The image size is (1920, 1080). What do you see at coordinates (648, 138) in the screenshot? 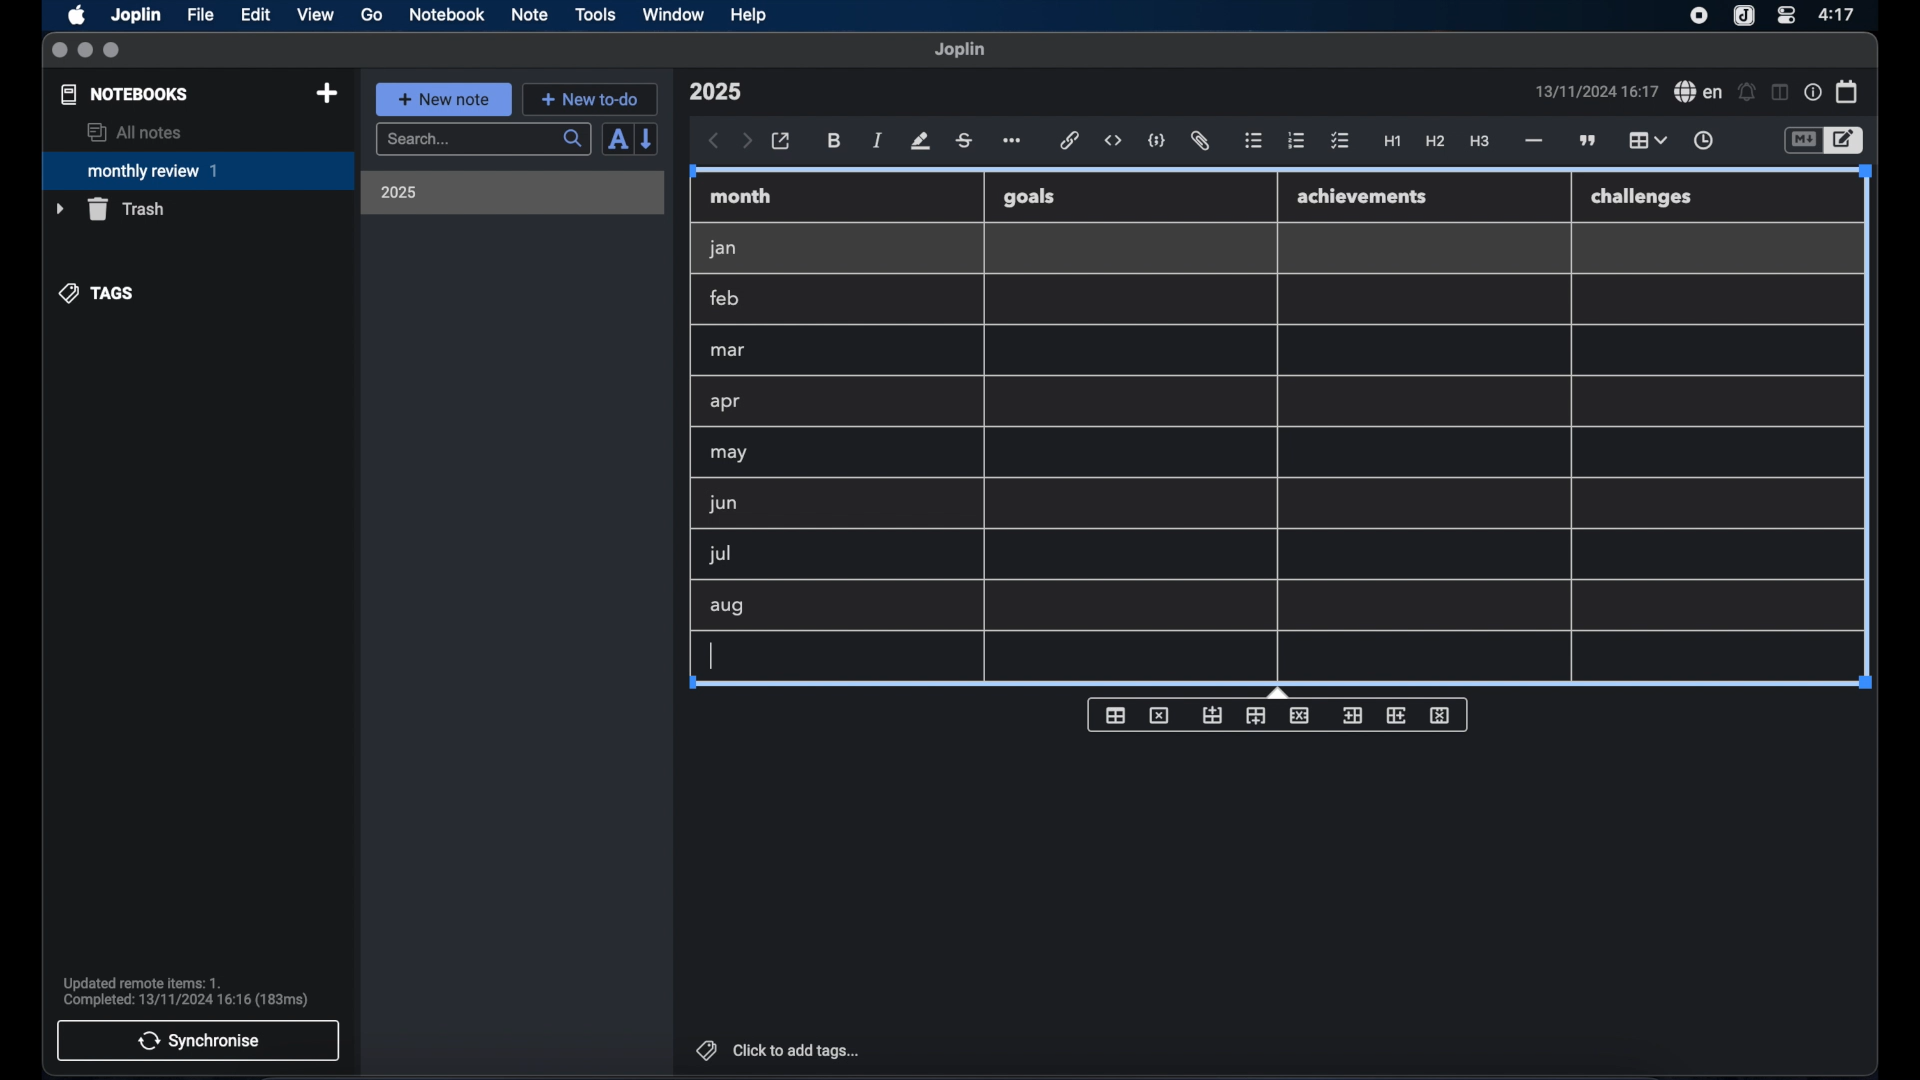
I see `reverse sort order` at bounding box center [648, 138].